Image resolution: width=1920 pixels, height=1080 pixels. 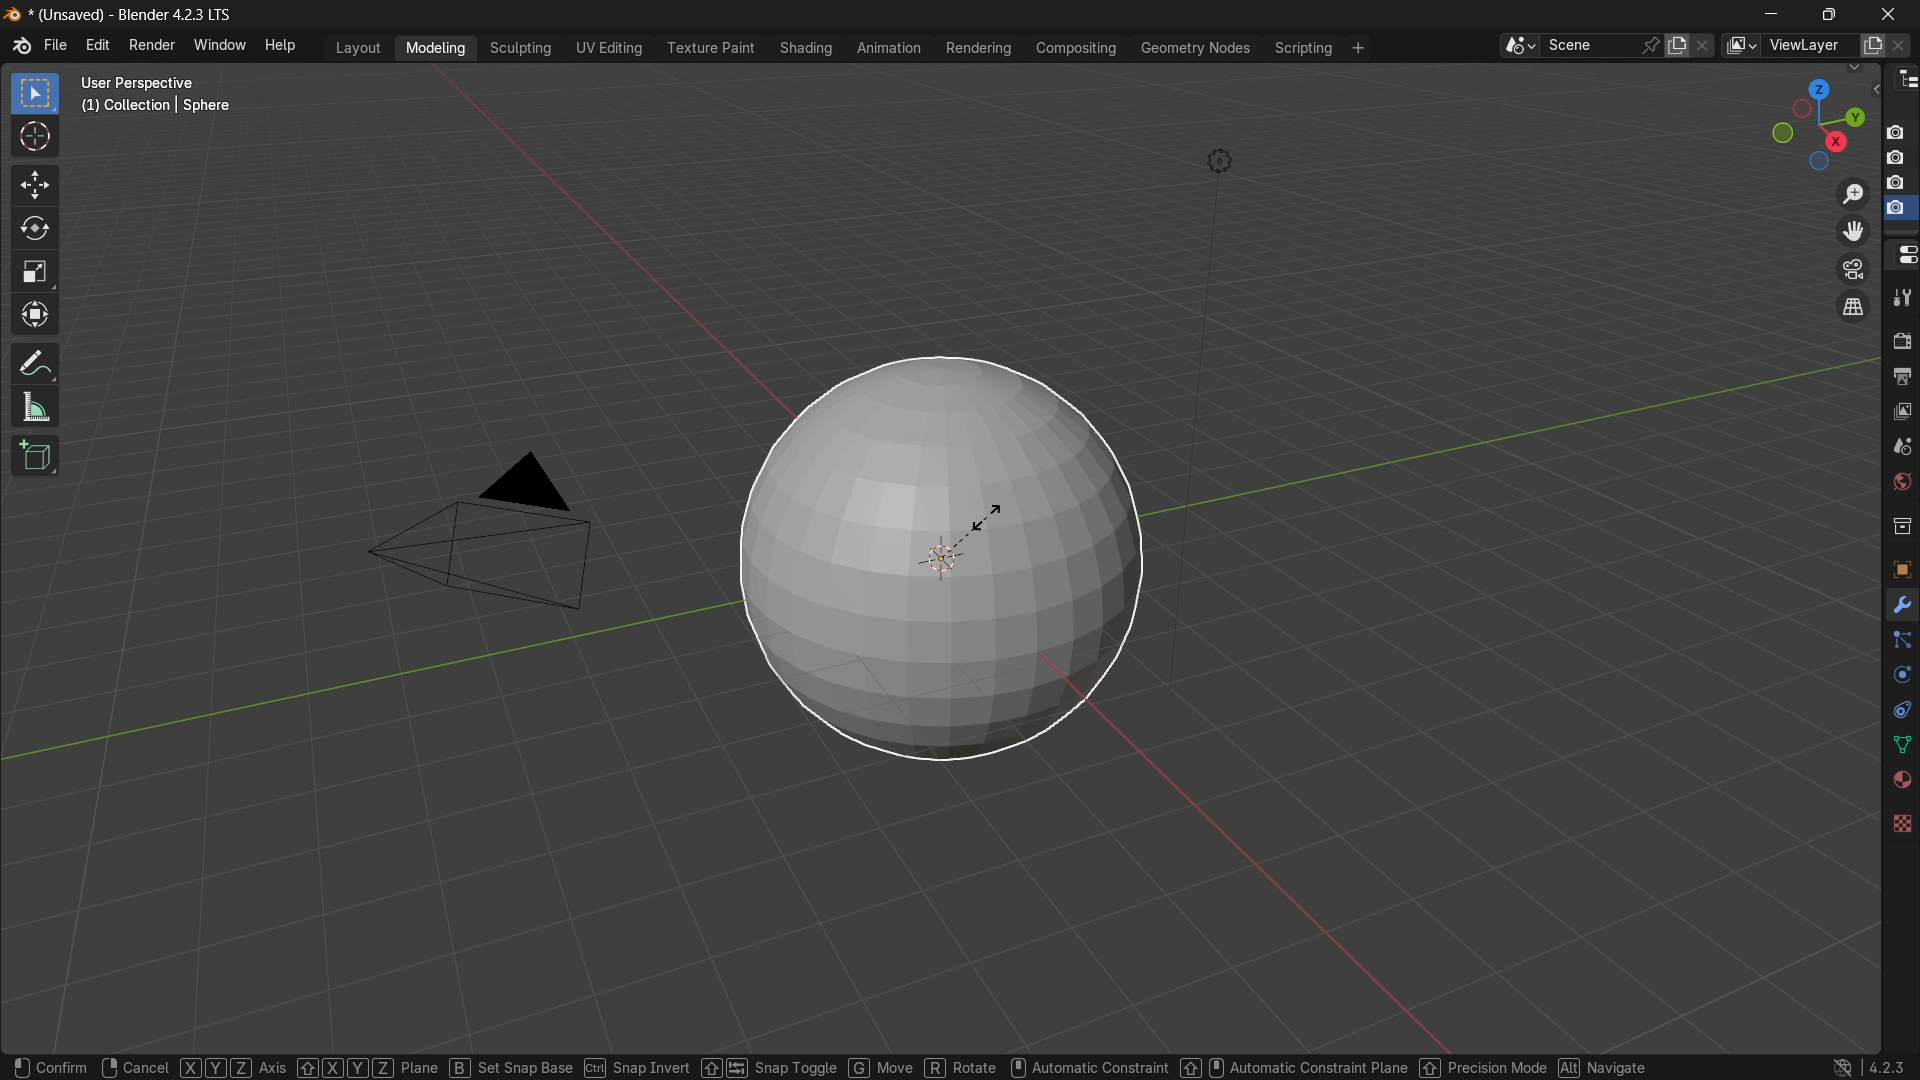 What do you see at coordinates (1901, 449) in the screenshot?
I see `scenes` at bounding box center [1901, 449].